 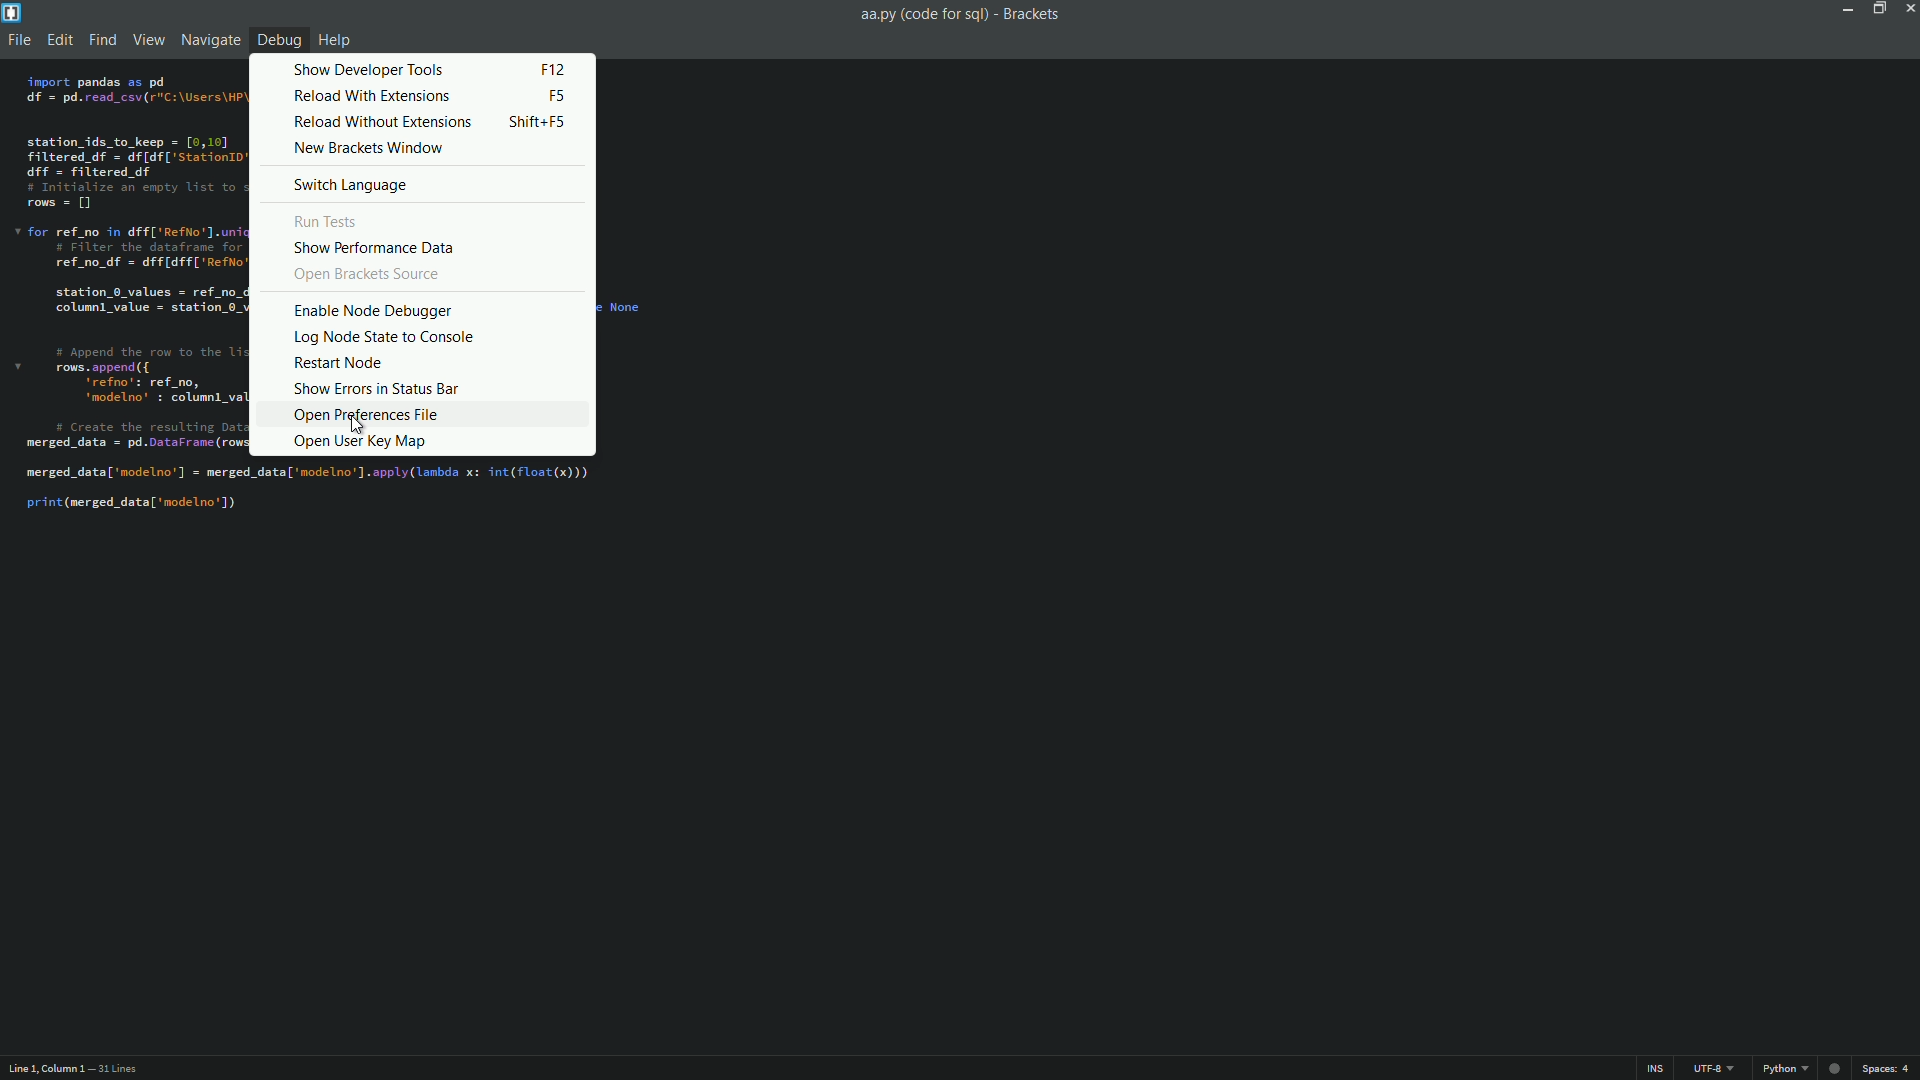 I want to click on minimize, so click(x=1845, y=9).